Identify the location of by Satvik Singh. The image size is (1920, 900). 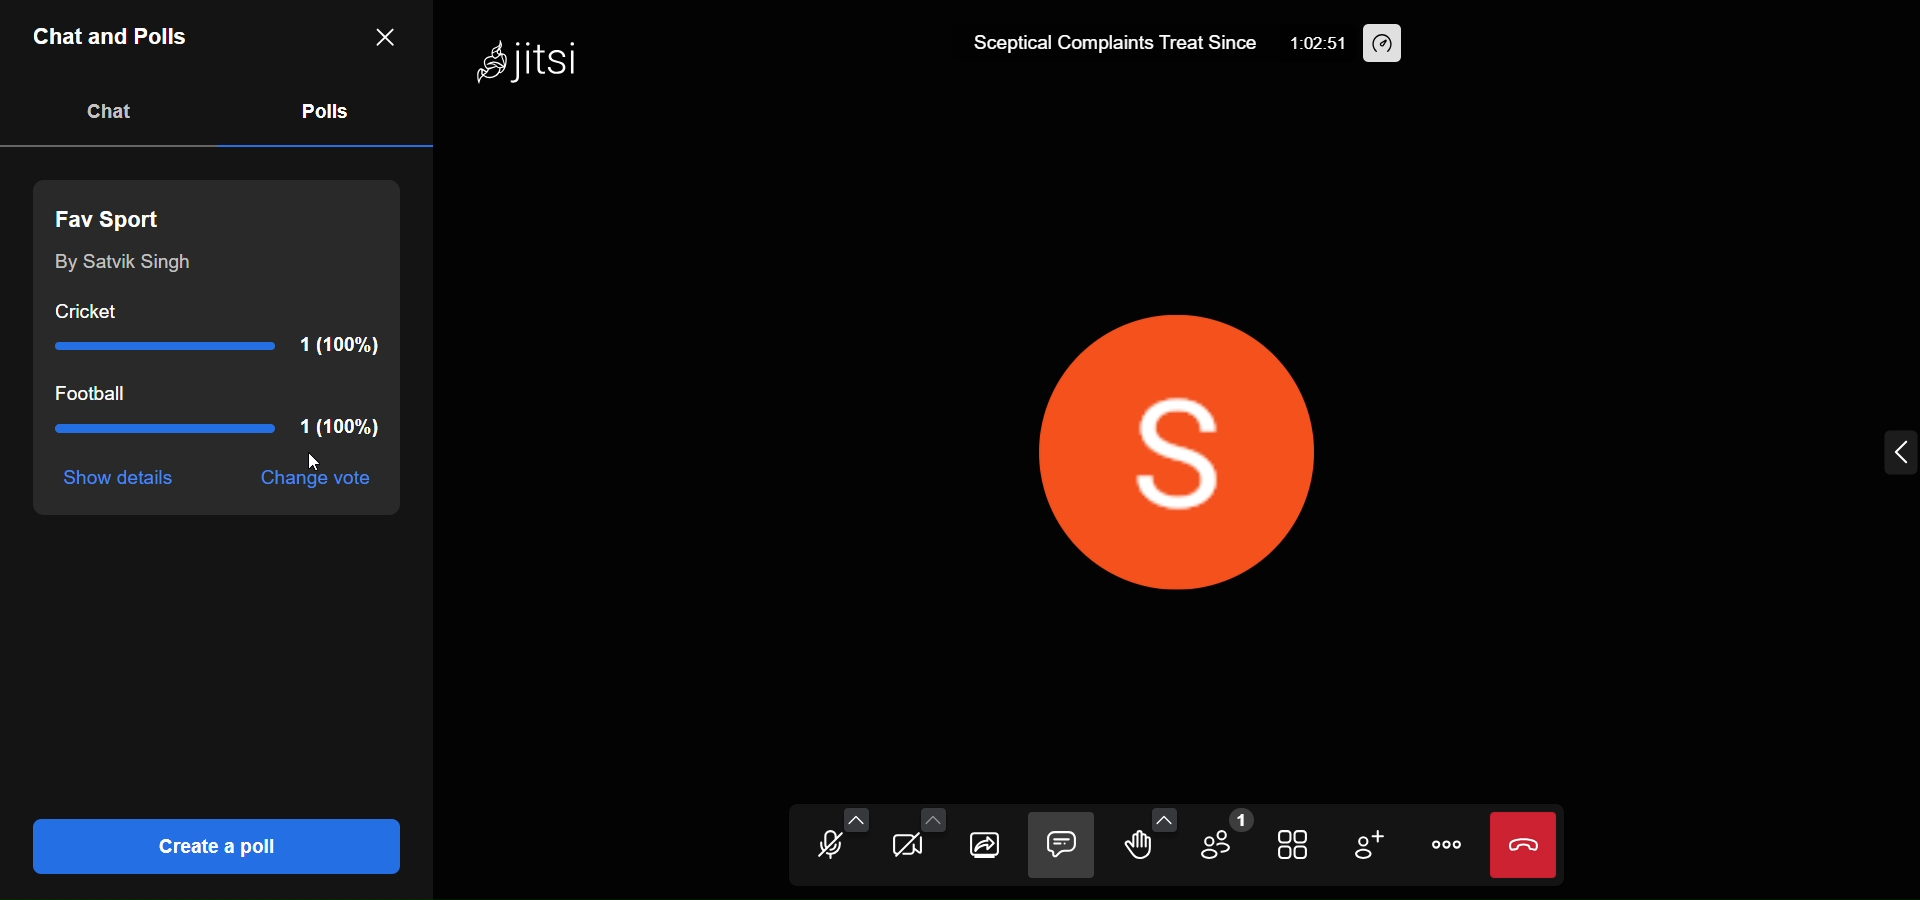
(120, 264).